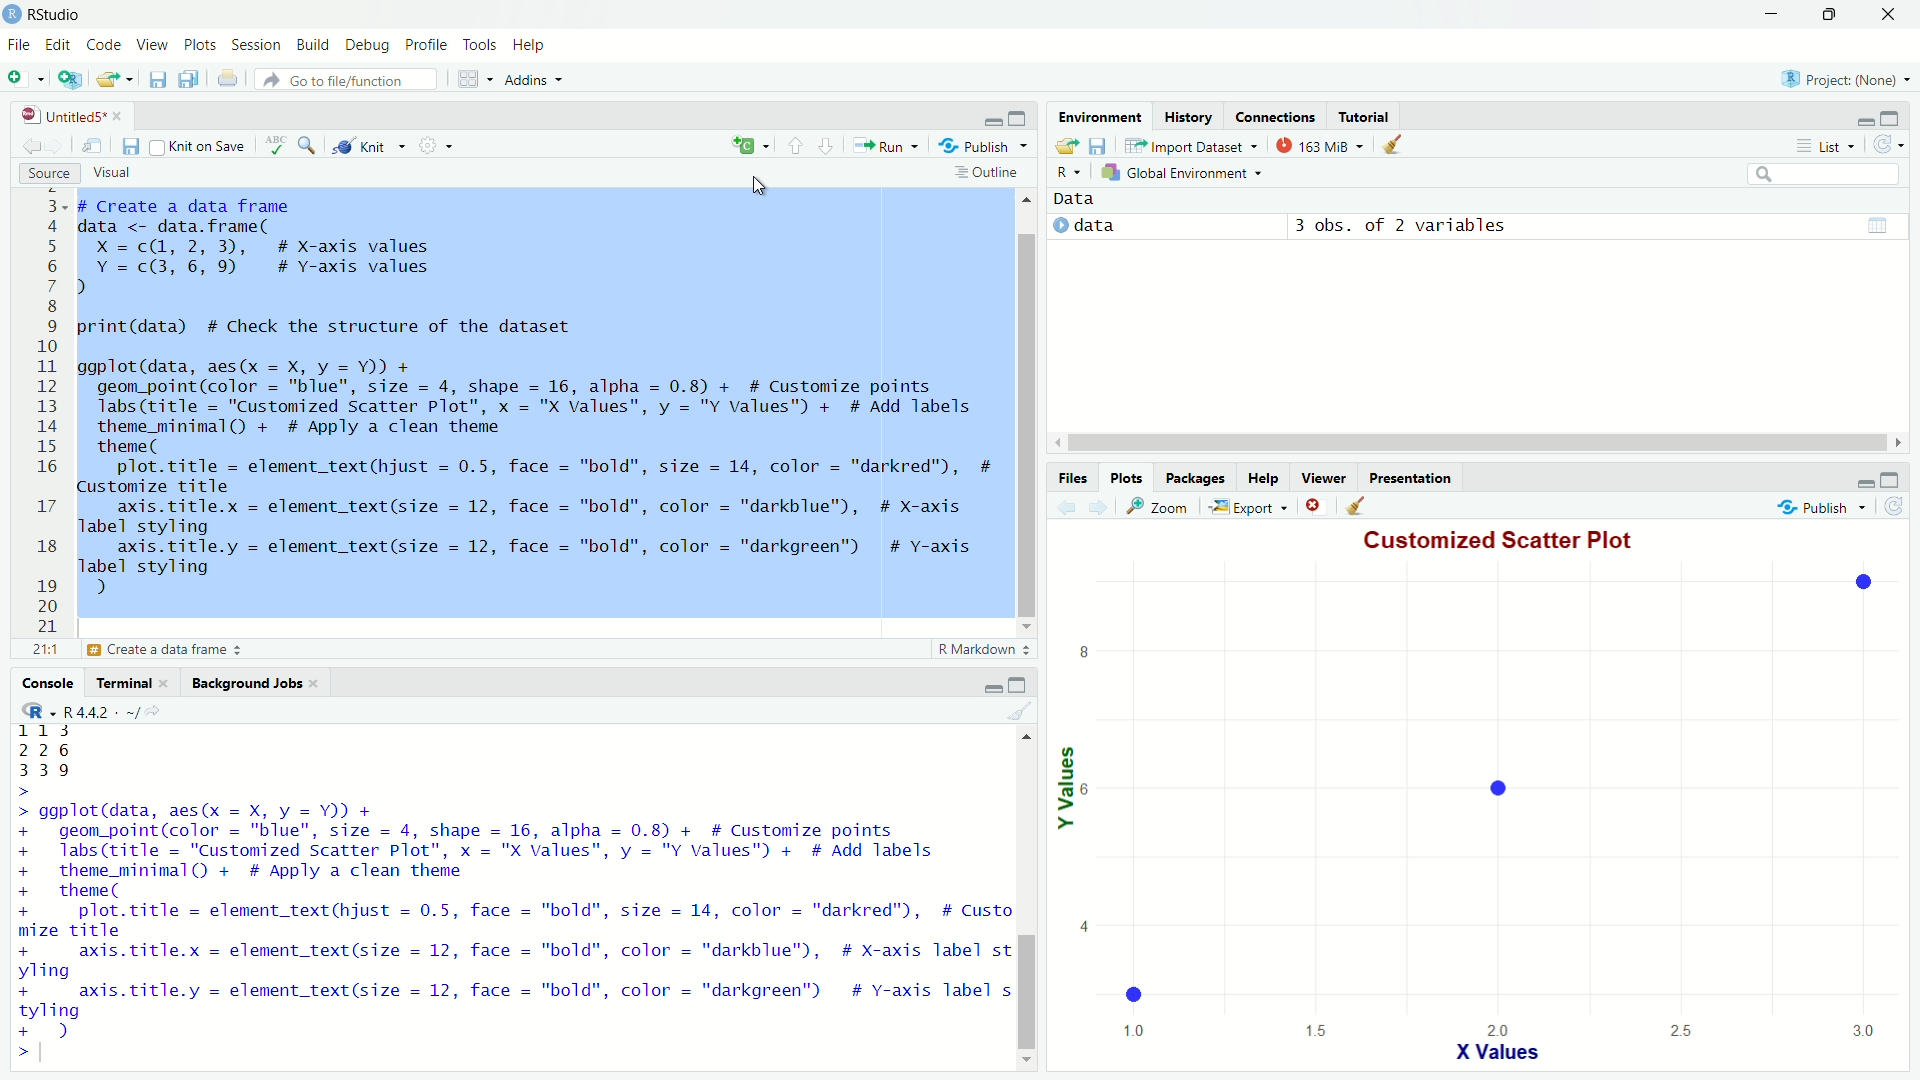 Image resolution: width=1920 pixels, height=1080 pixels. What do you see at coordinates (797, 146) in the screenshot?
I see `Go to the previous section/chunk` at bounding box center [797, 146].